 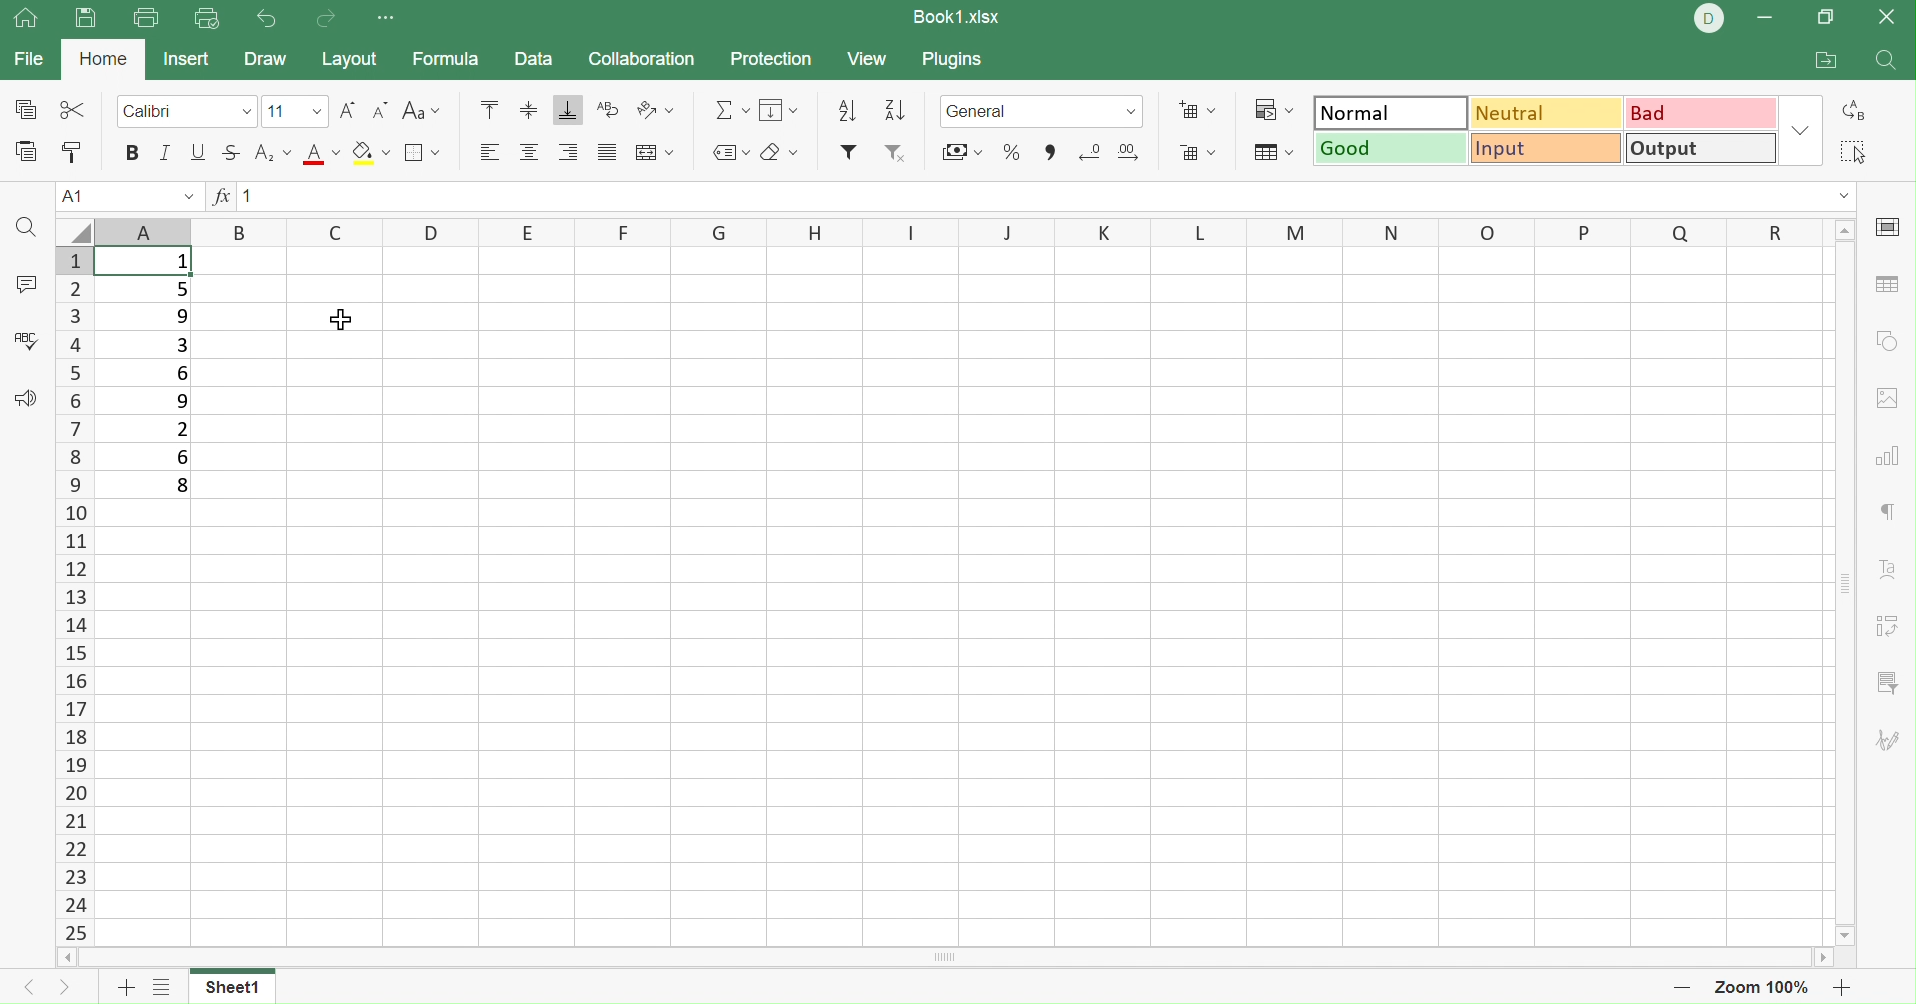 What do you see at coordinates (187, 113) in the screenshot?
I see `Font` at bounding box center [187, 113].